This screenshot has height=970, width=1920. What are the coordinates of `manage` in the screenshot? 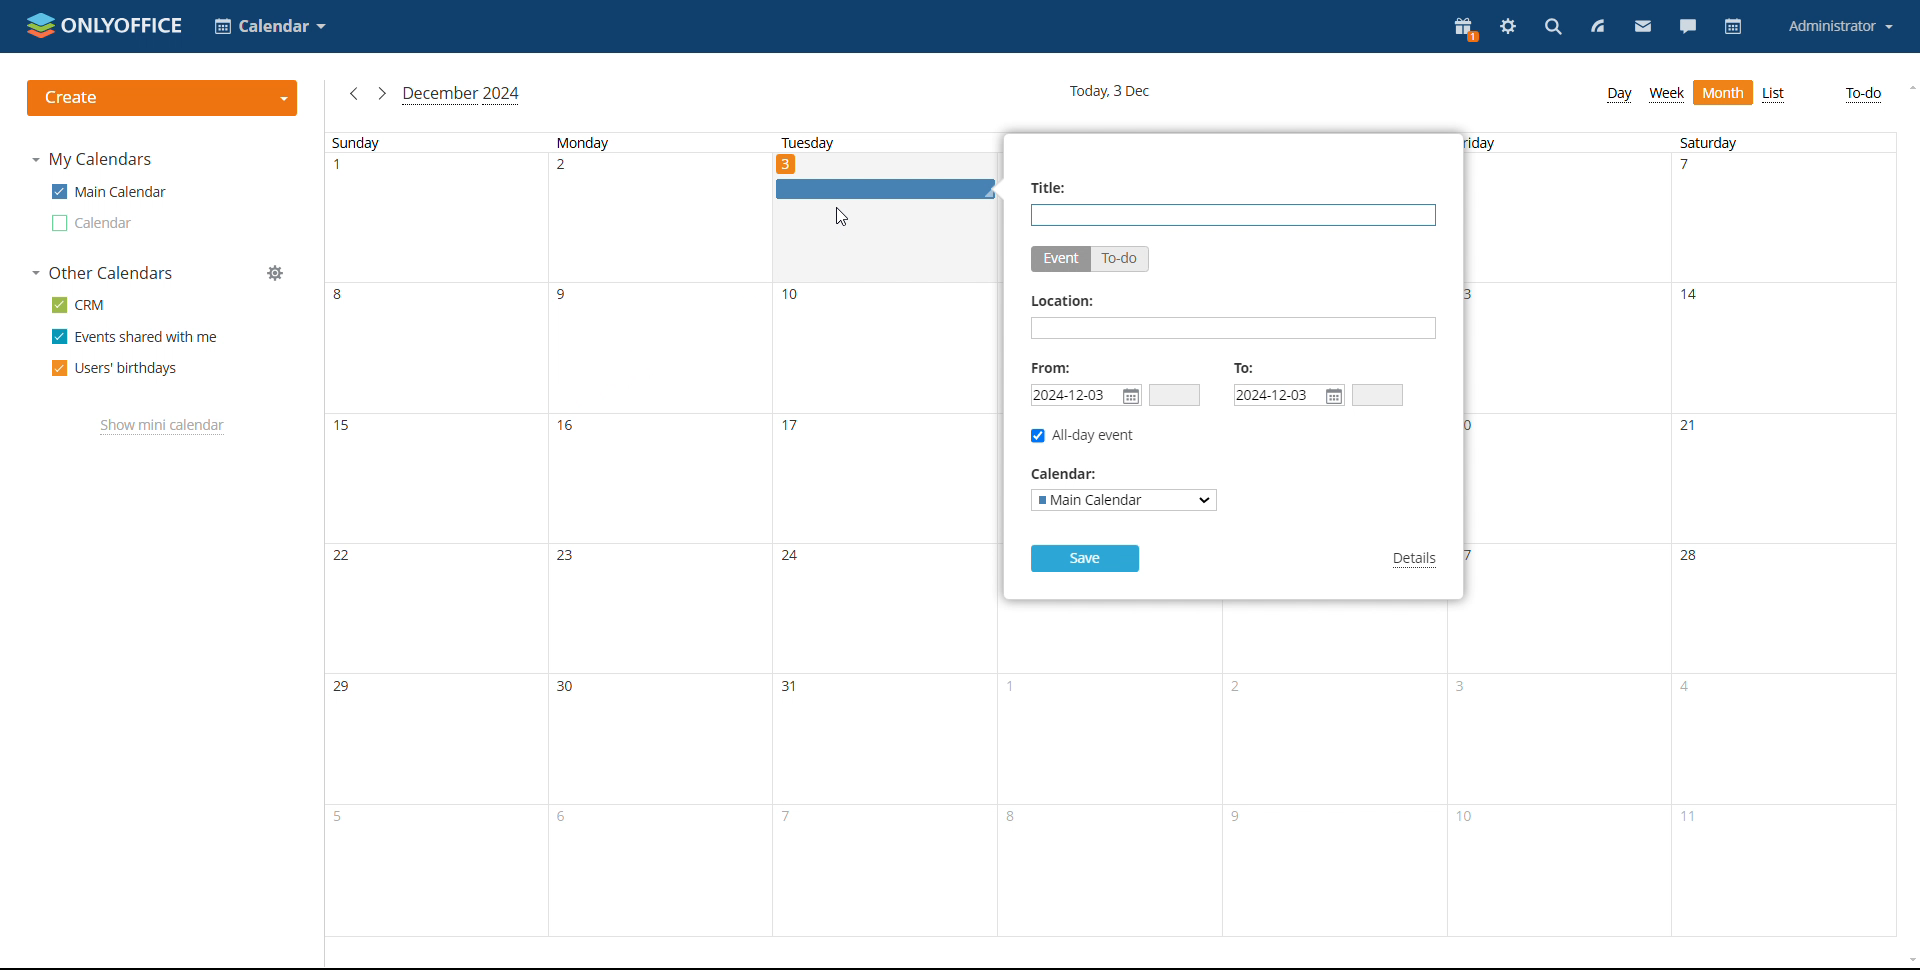 It's located at (276, 273).